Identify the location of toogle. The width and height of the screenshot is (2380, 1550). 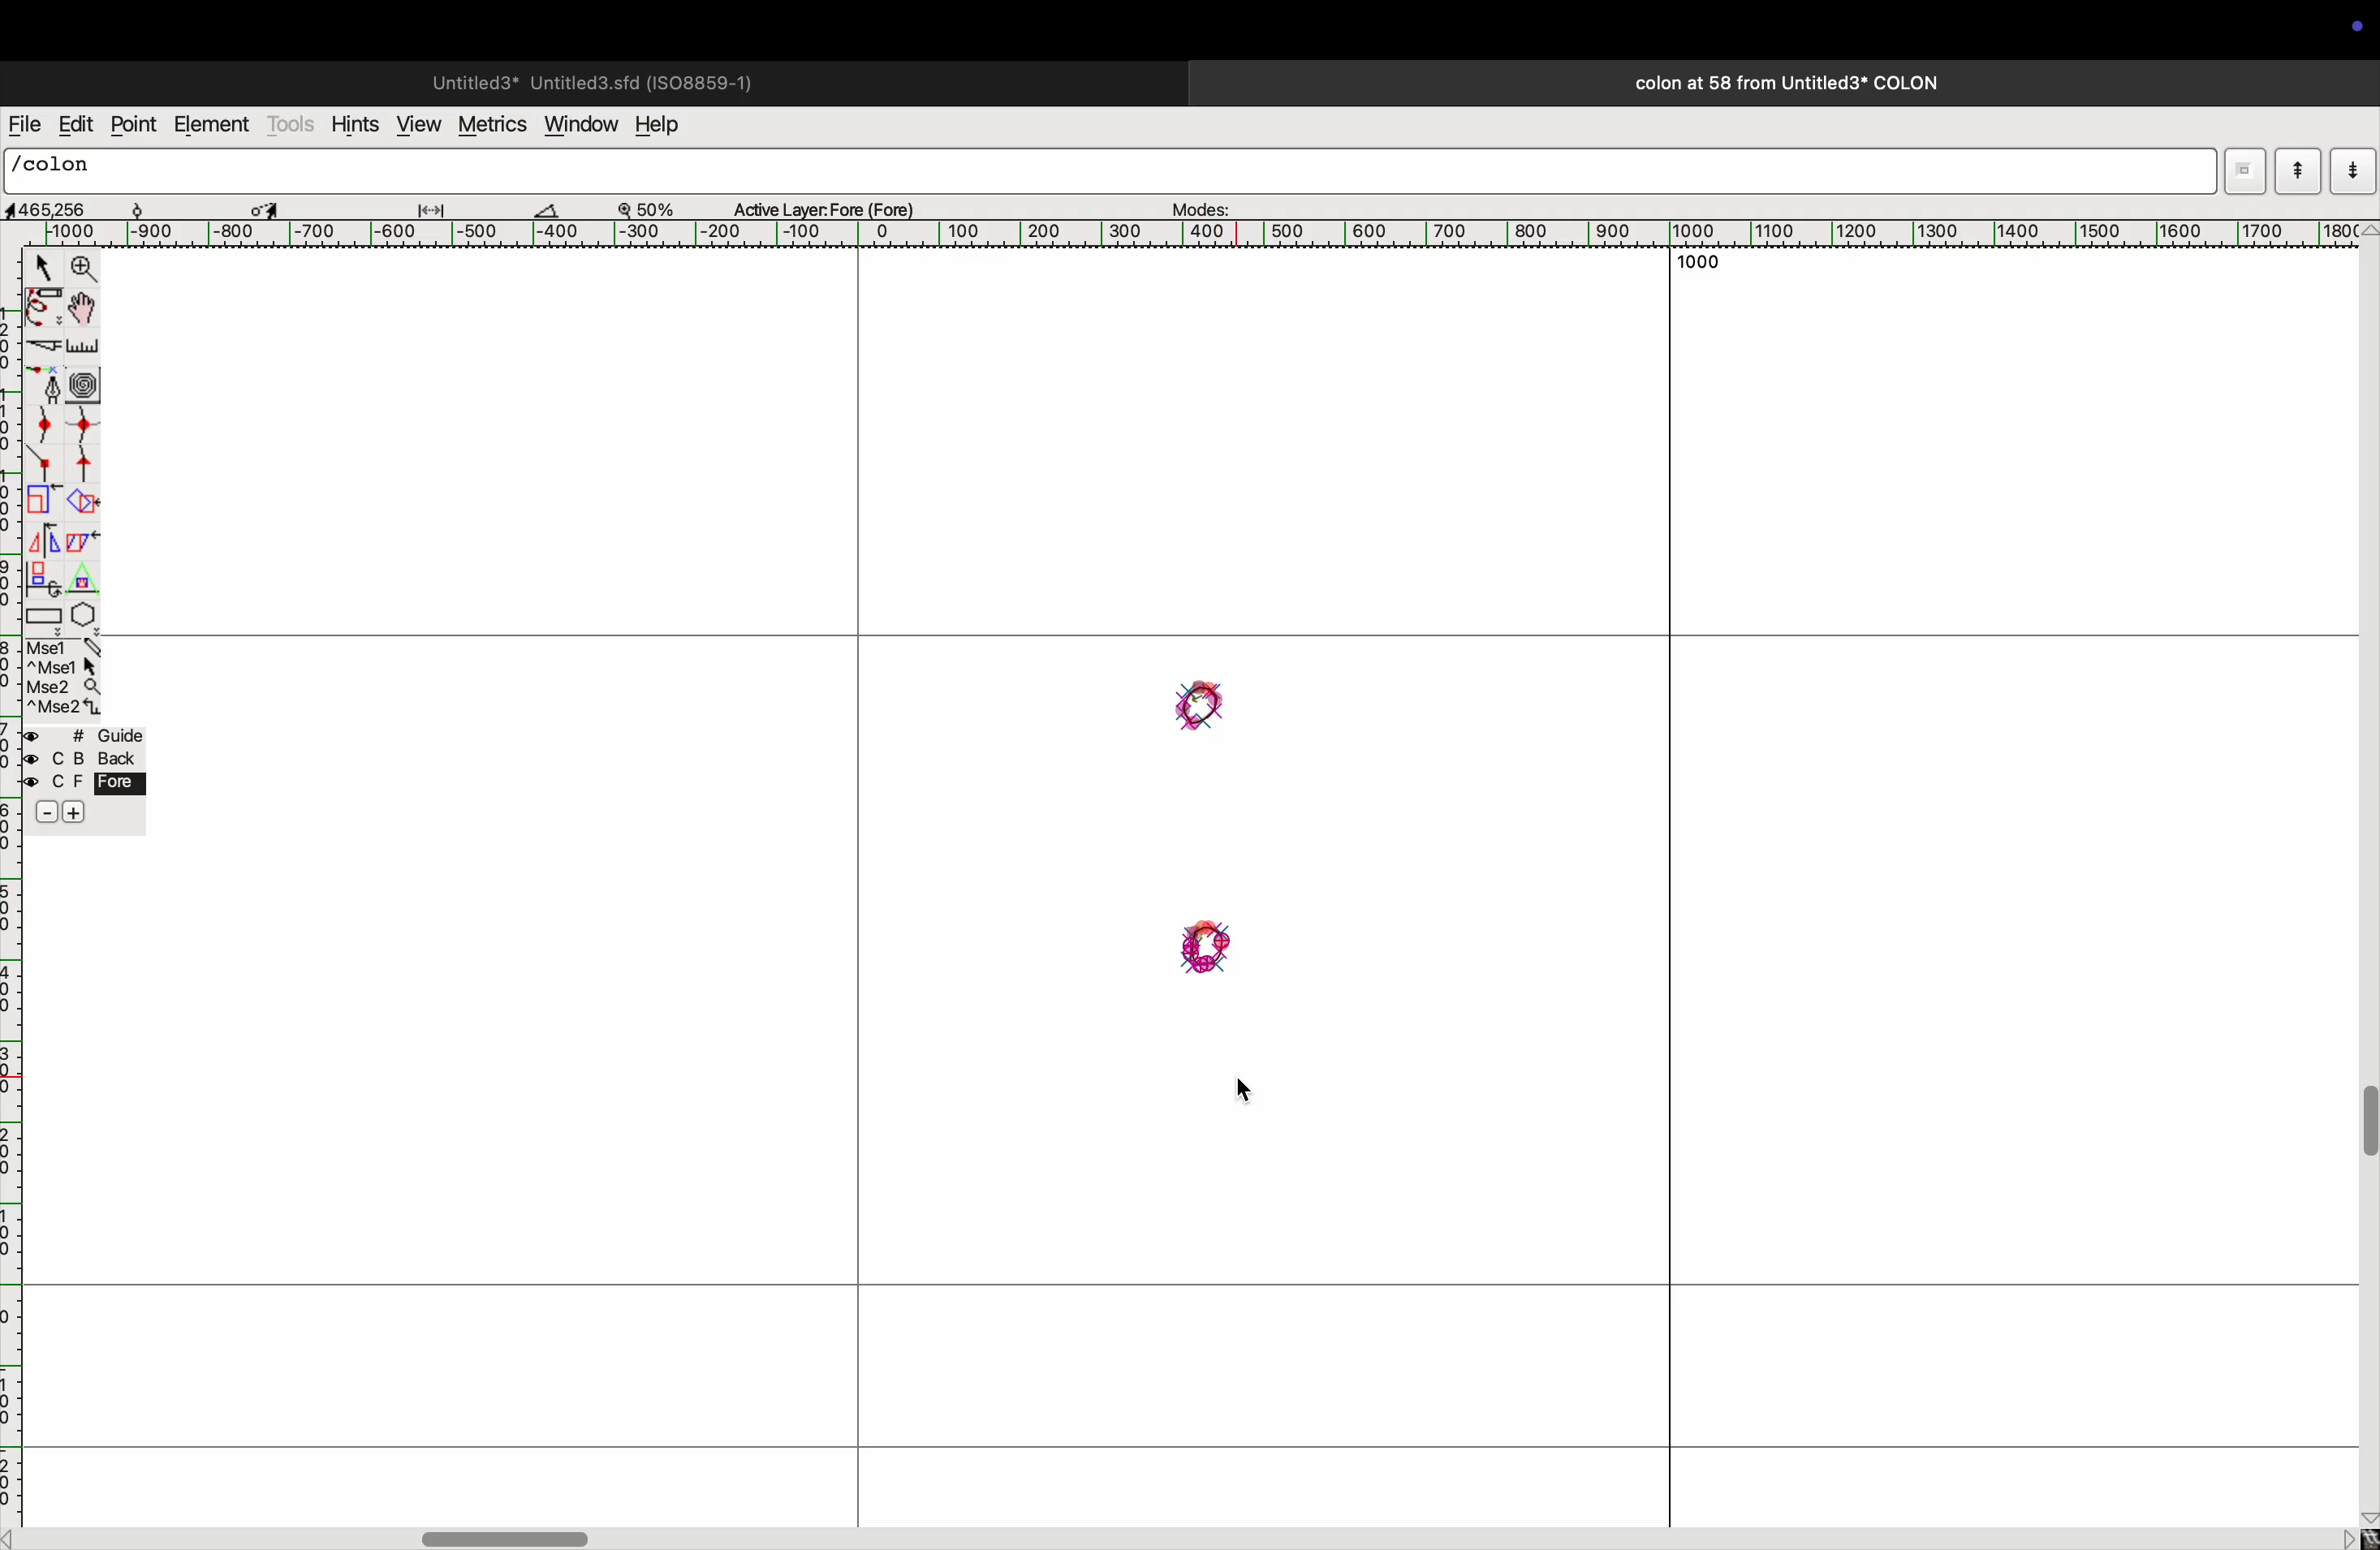
(82, 310).